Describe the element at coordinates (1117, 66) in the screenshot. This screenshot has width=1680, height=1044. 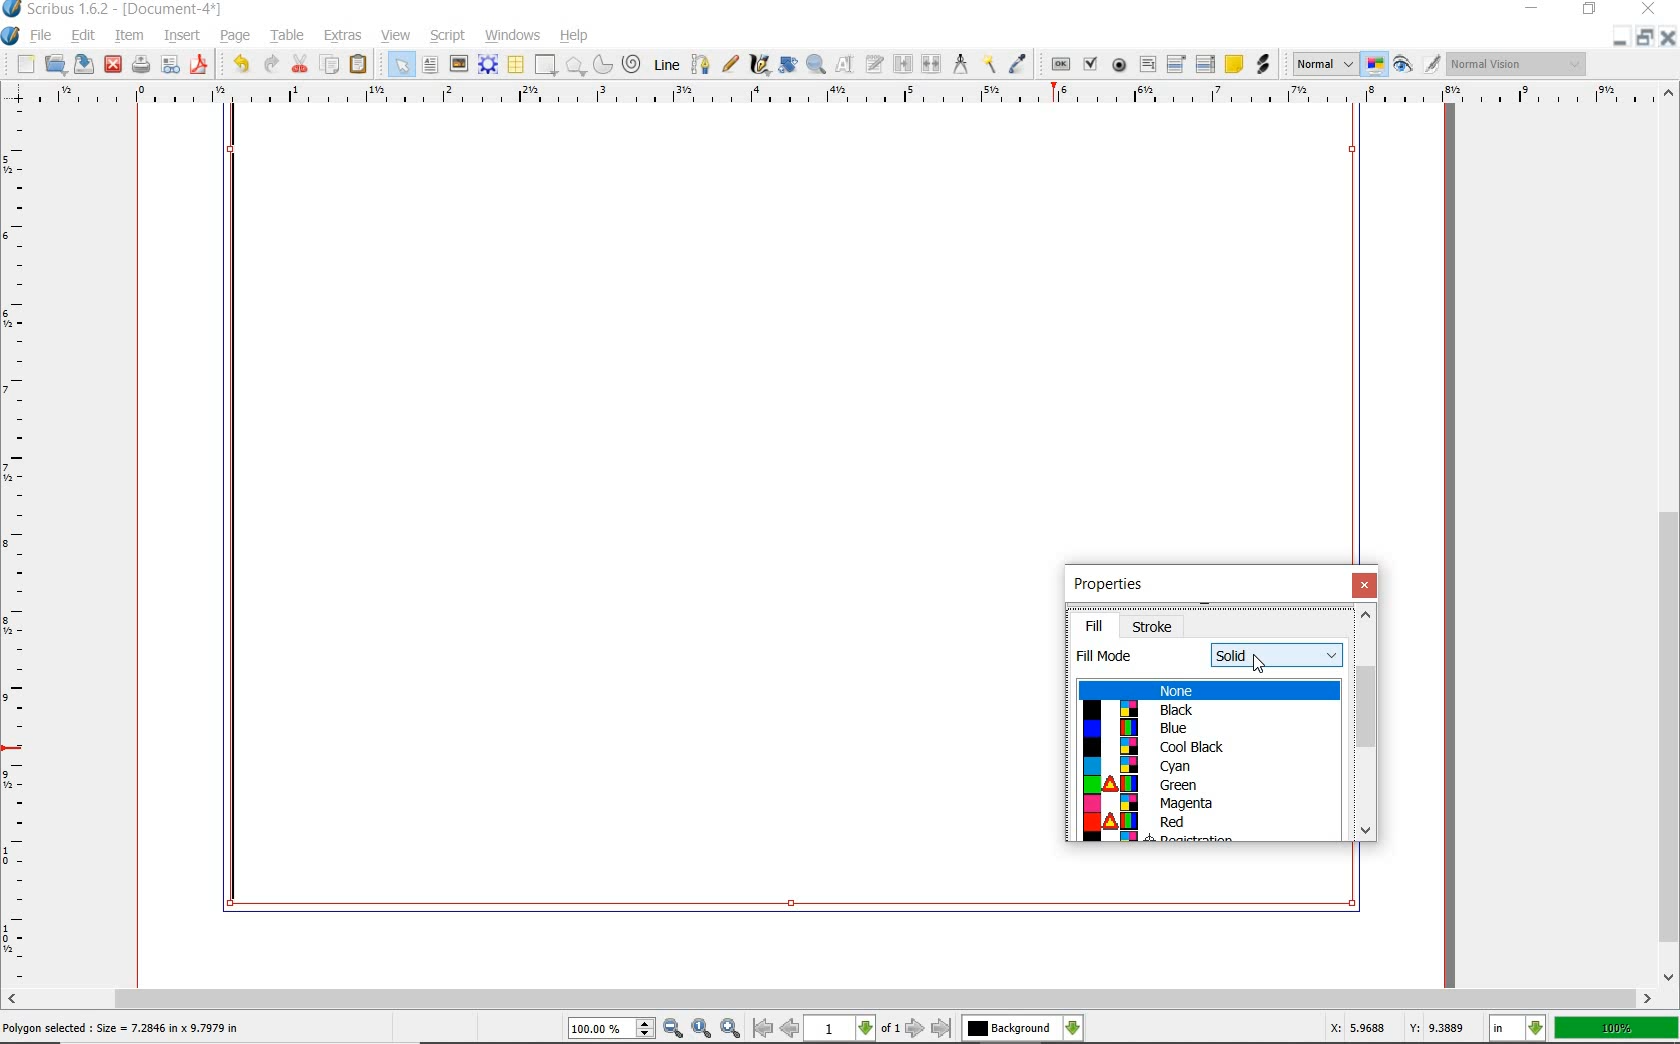
I see `pdf radio button` at that location.